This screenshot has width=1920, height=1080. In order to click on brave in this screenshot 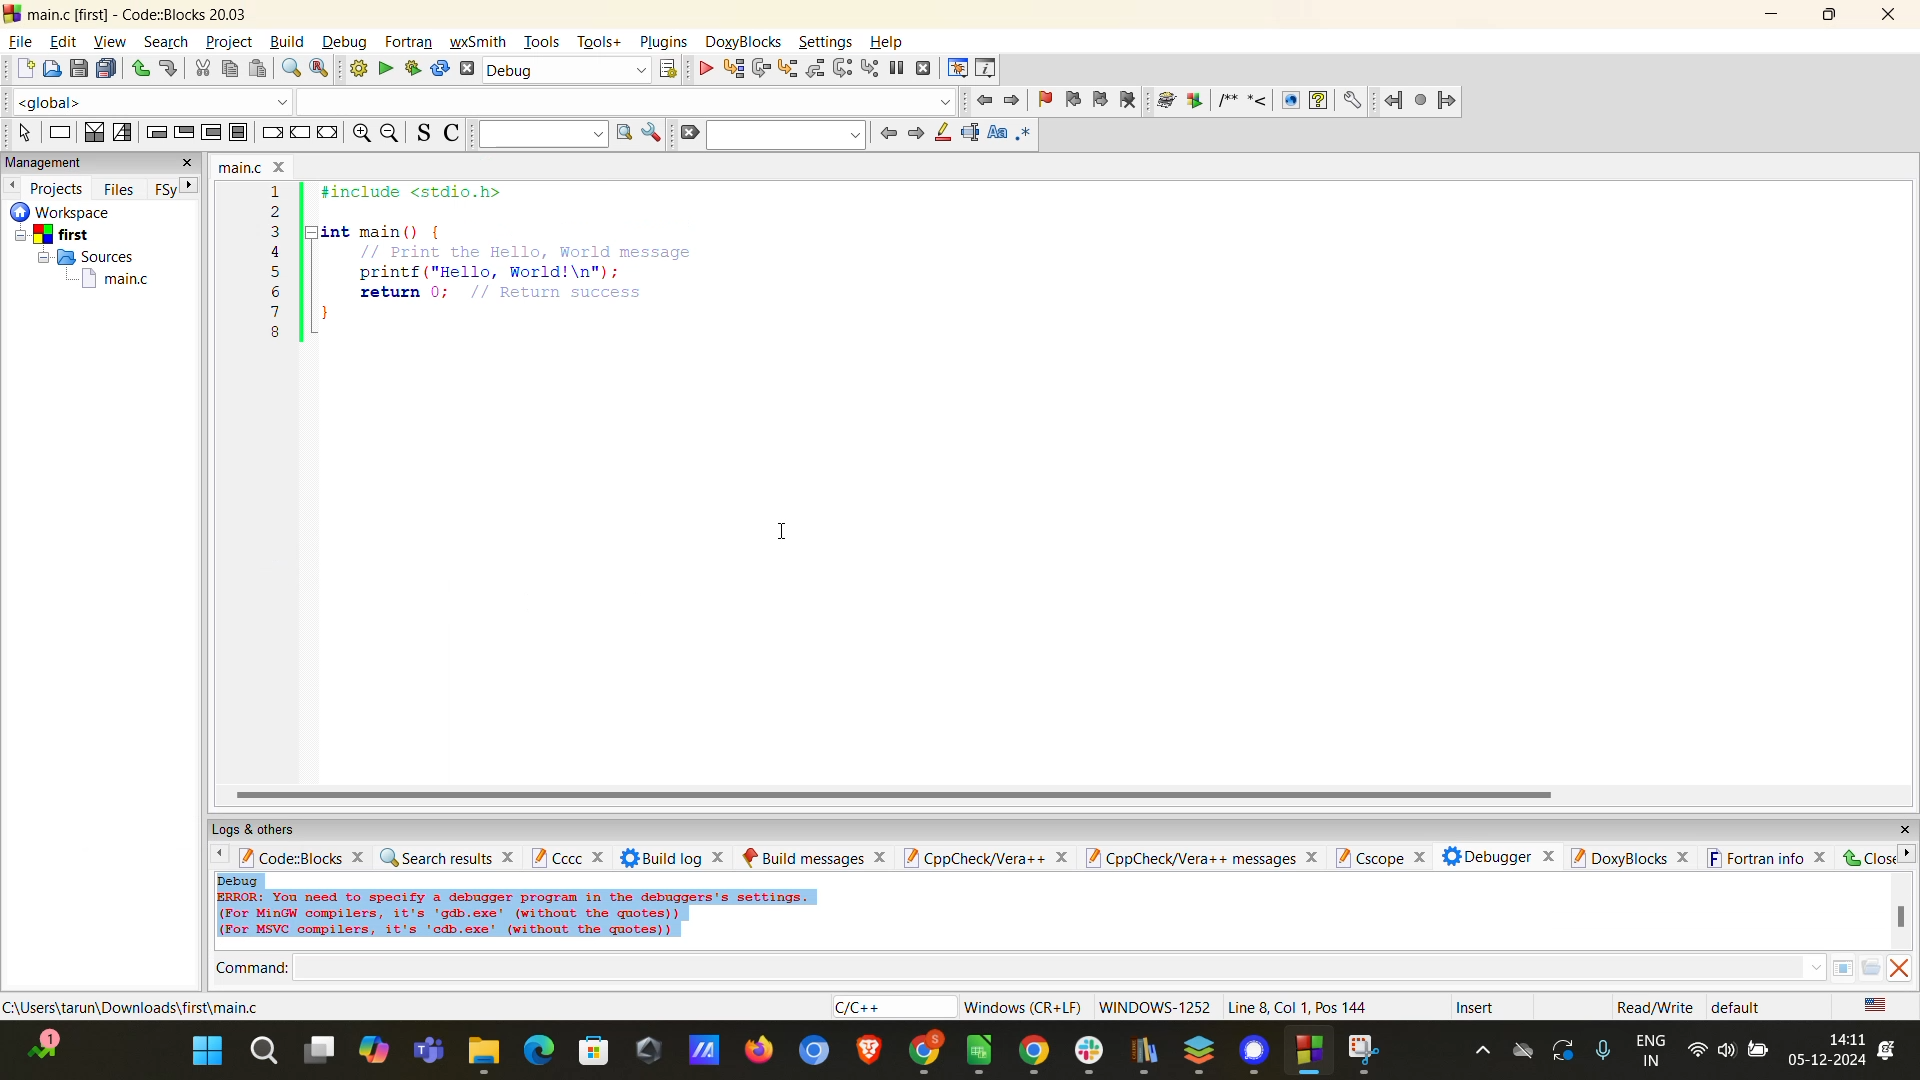, I will do `click(871, 1046)`.